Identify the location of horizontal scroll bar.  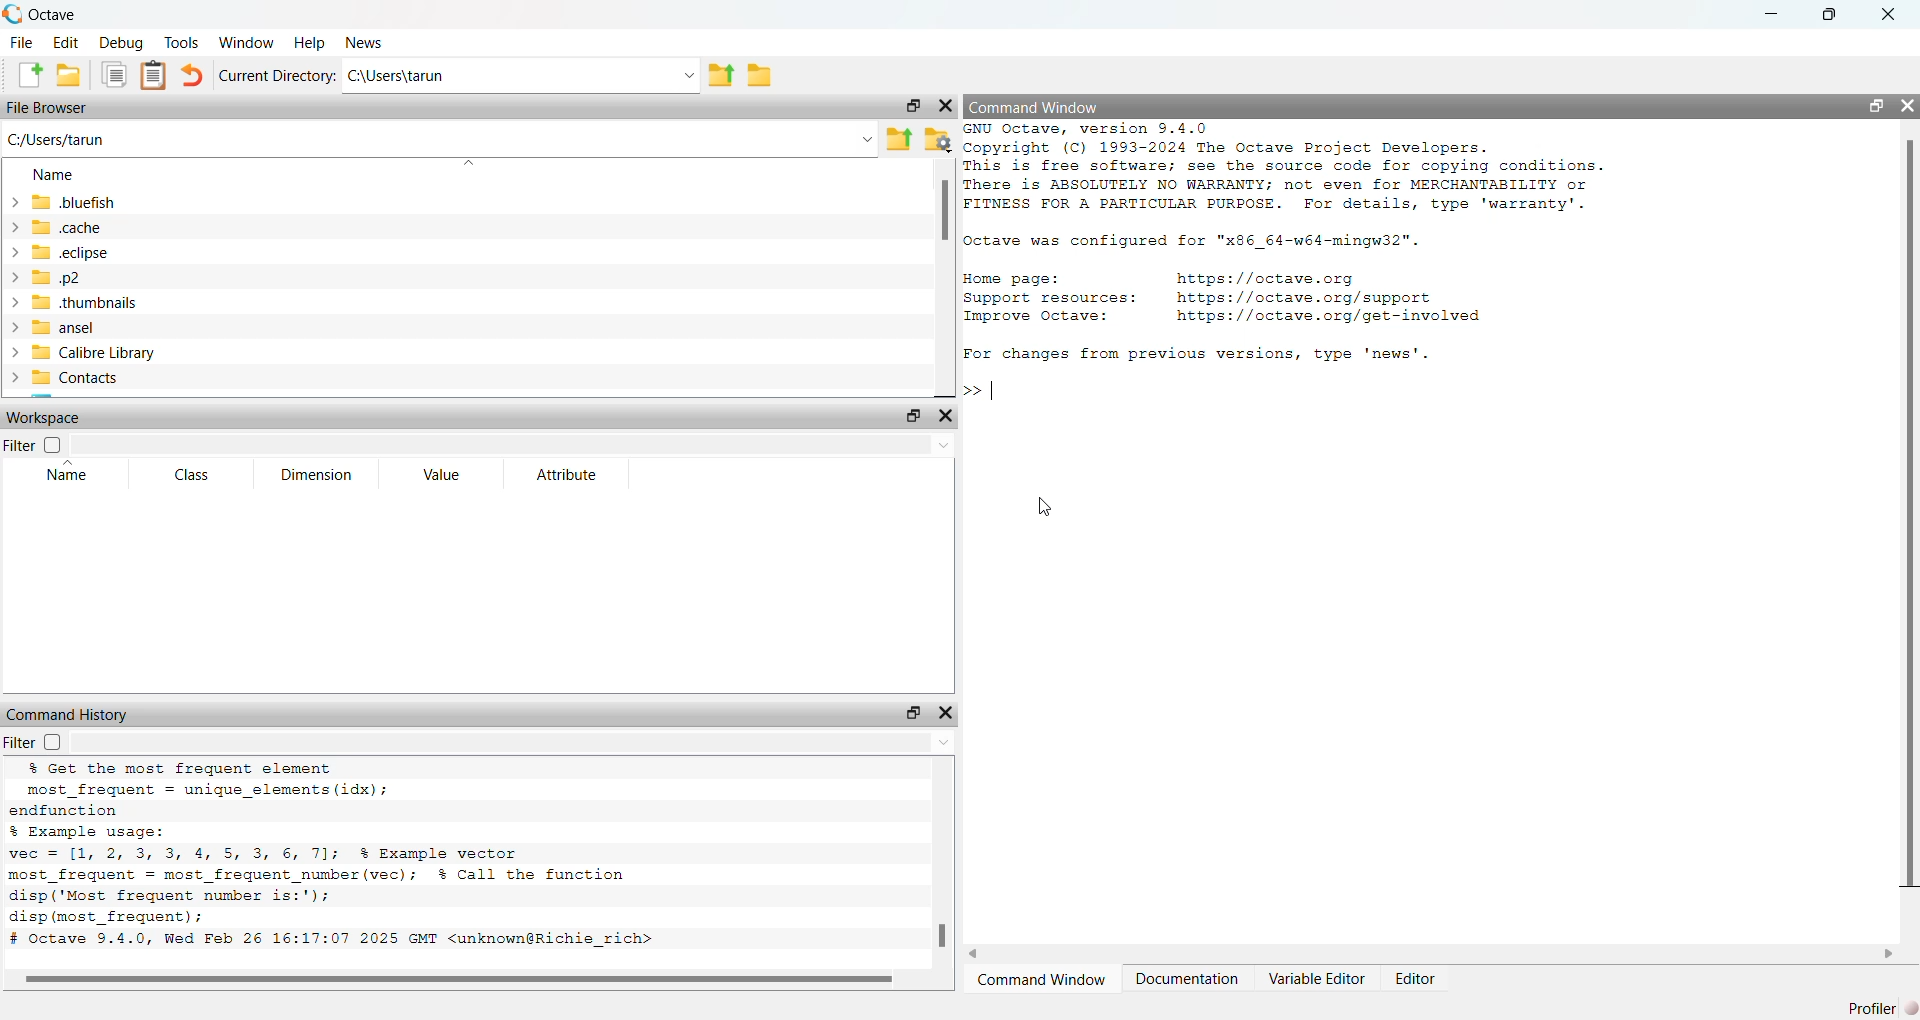
(1431, 954).